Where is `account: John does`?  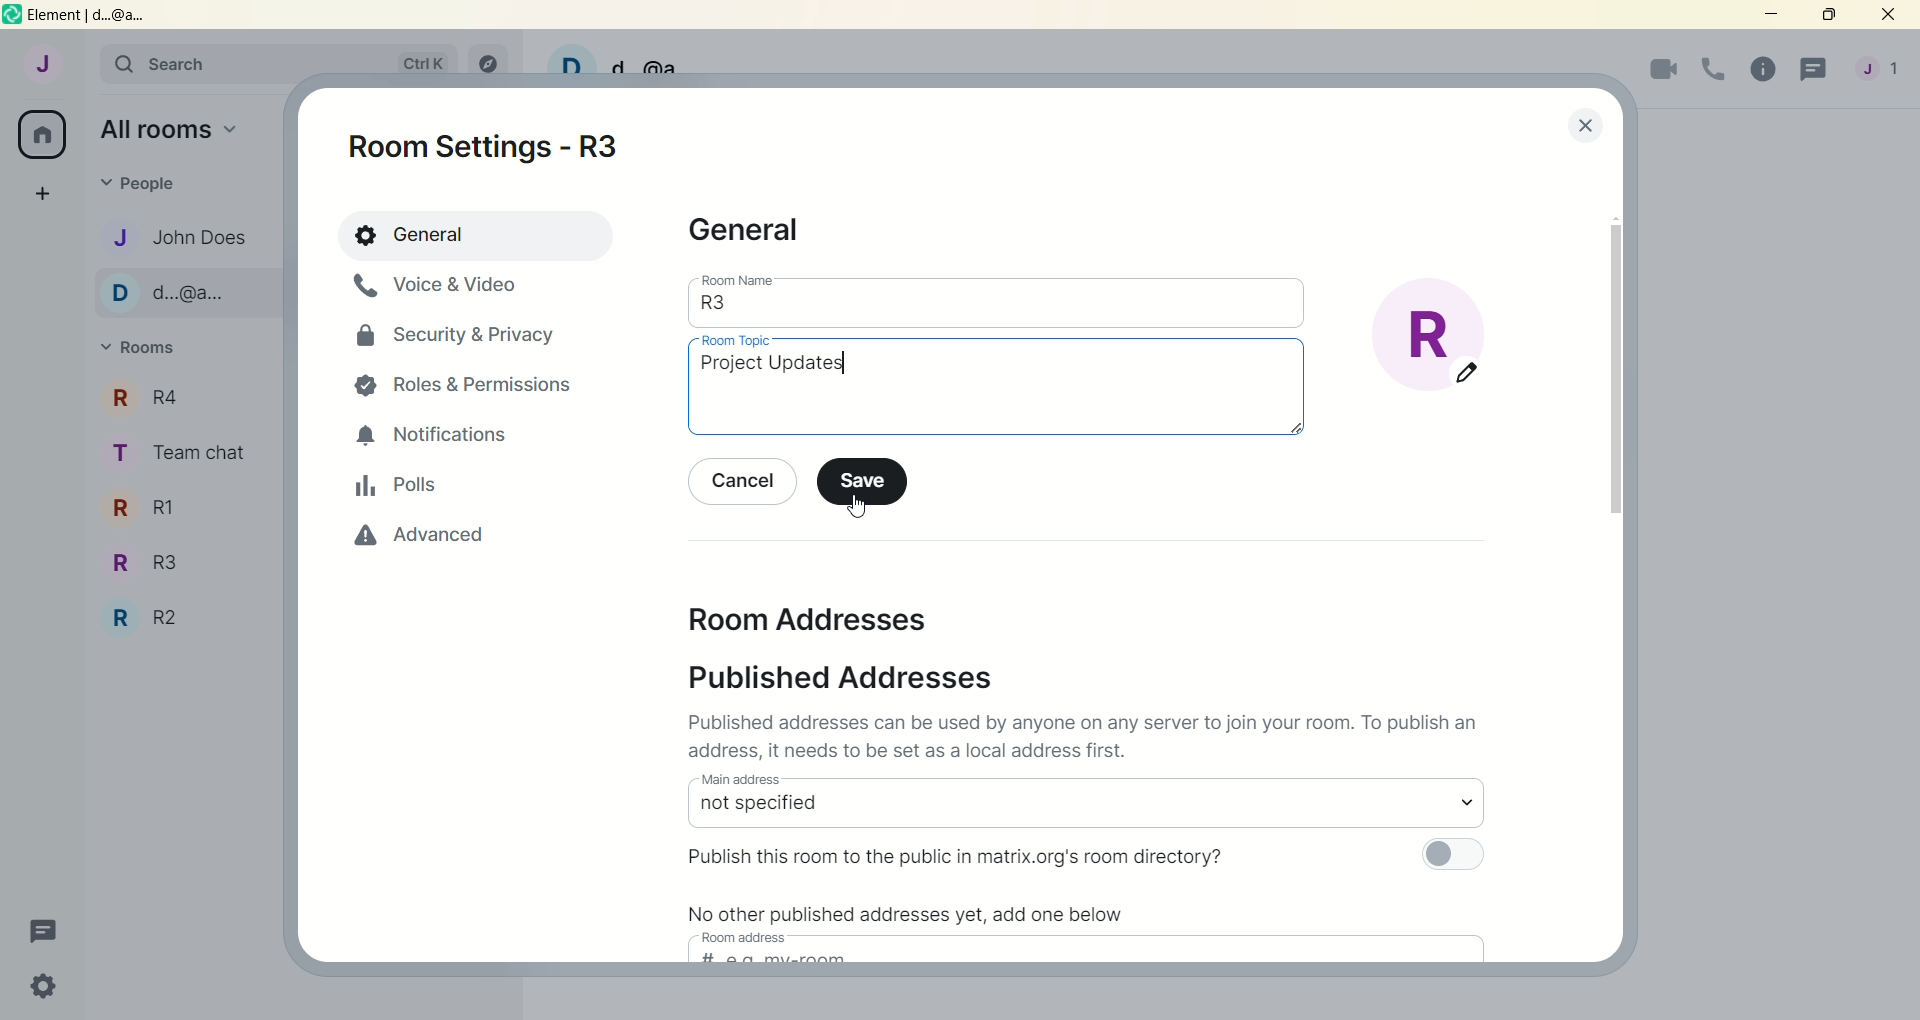 account: John does is located at coordinates (44, 68).